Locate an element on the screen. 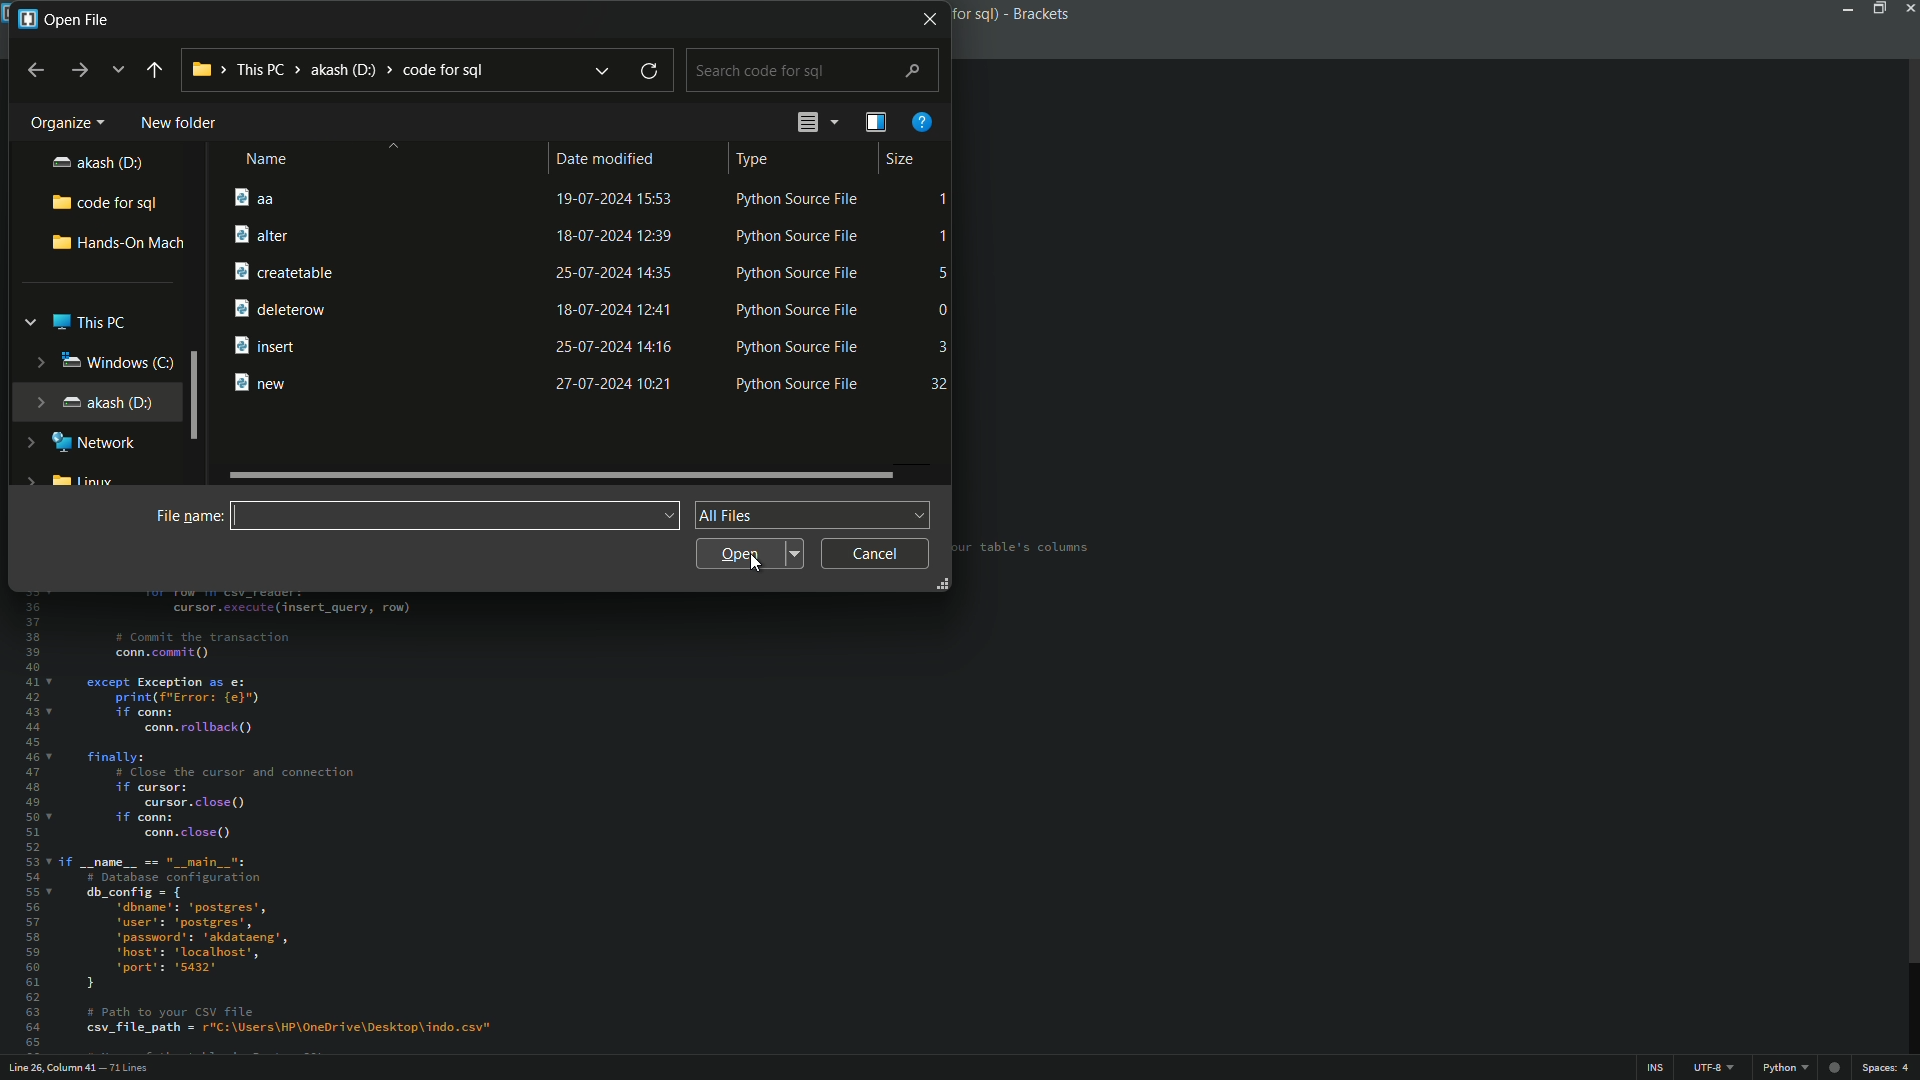  number of lines is located at coordinates (129, 1067).